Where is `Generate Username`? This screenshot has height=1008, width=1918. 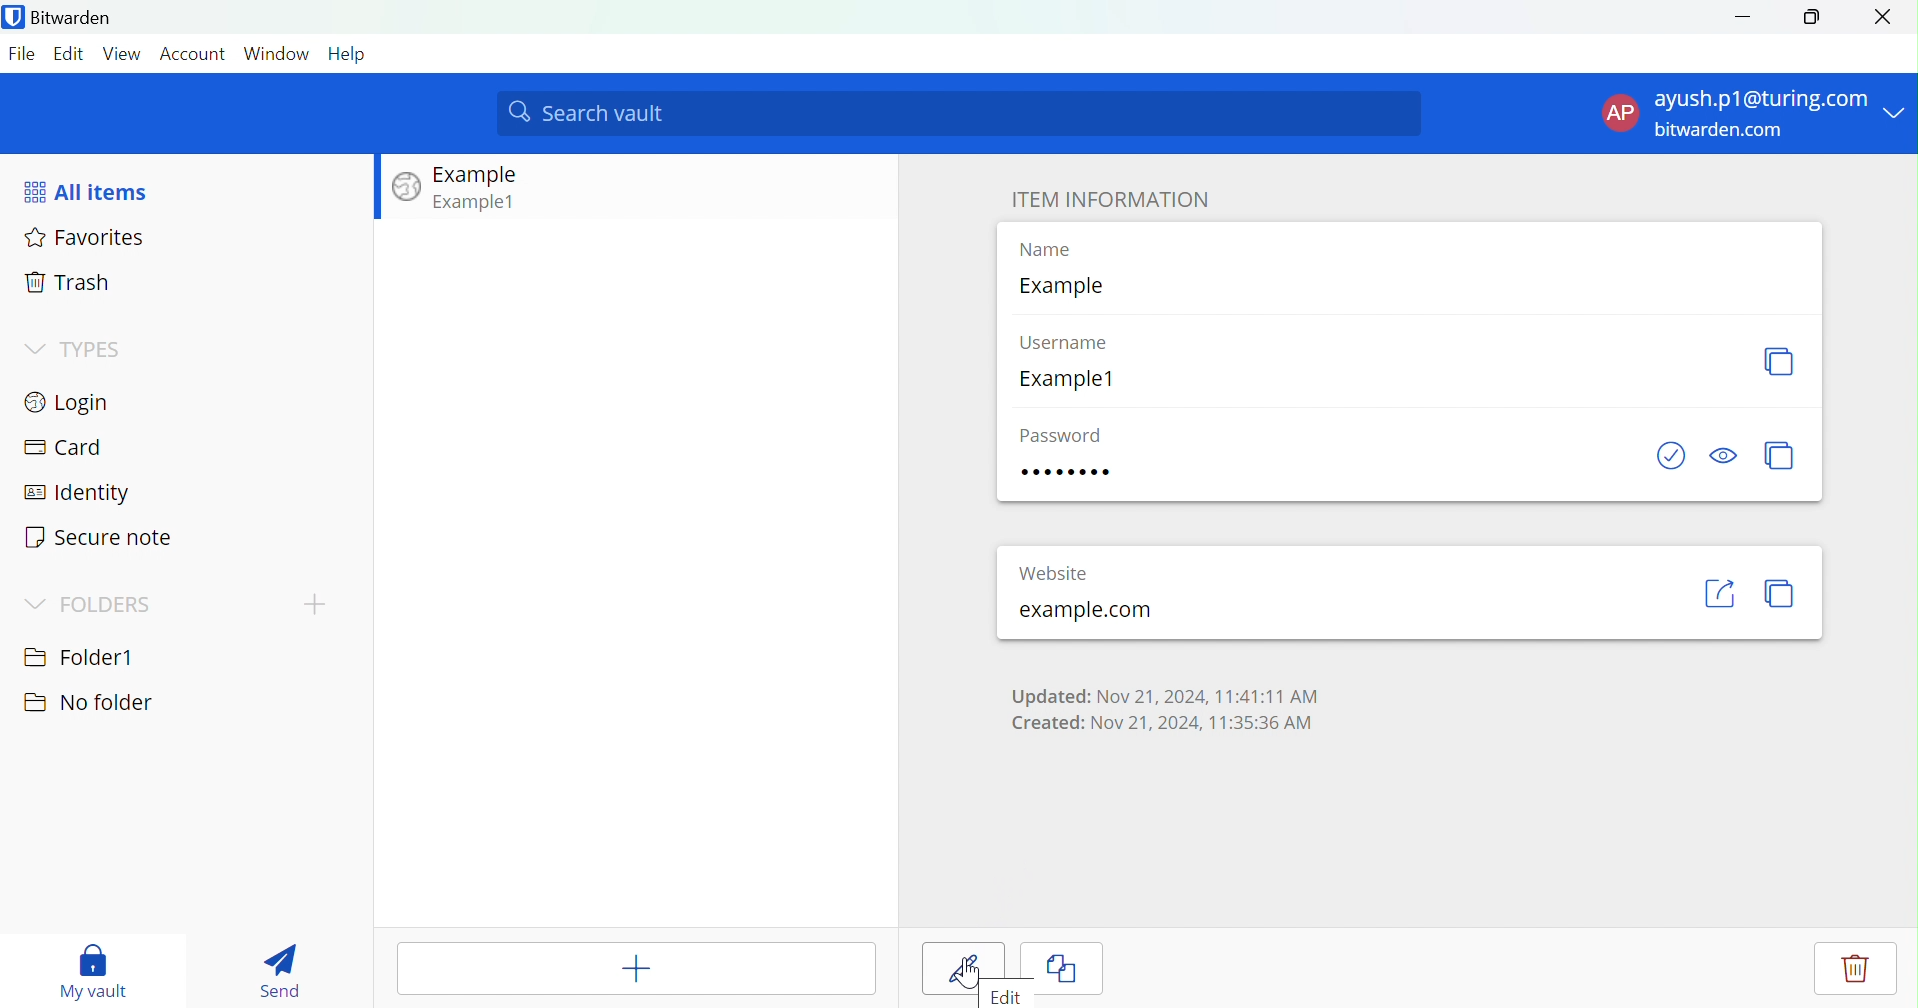 Generate Username is located at coordinates (1778, 362).